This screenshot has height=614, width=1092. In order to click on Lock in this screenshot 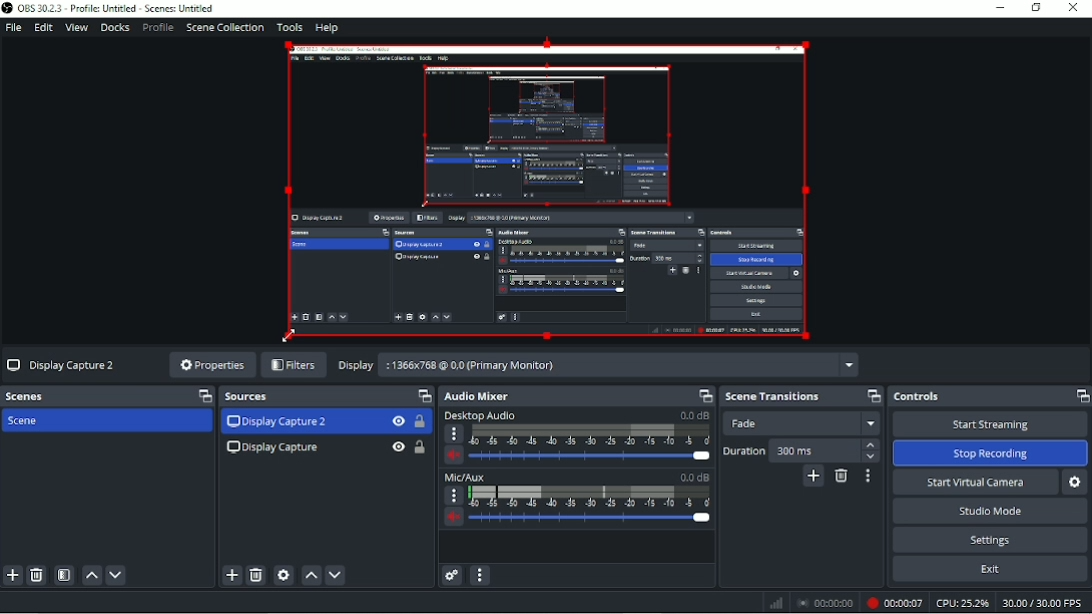, I will do `click(420, 422)`.